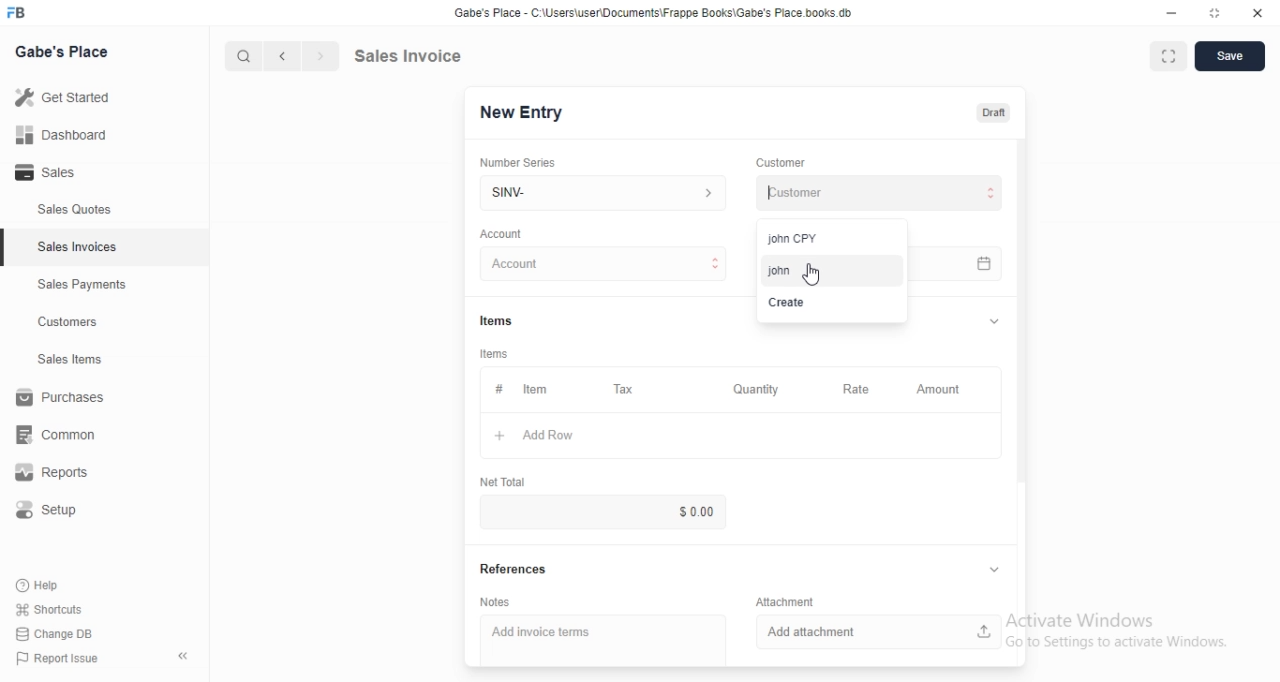  I want to click on $0.00, so click(665, 511).